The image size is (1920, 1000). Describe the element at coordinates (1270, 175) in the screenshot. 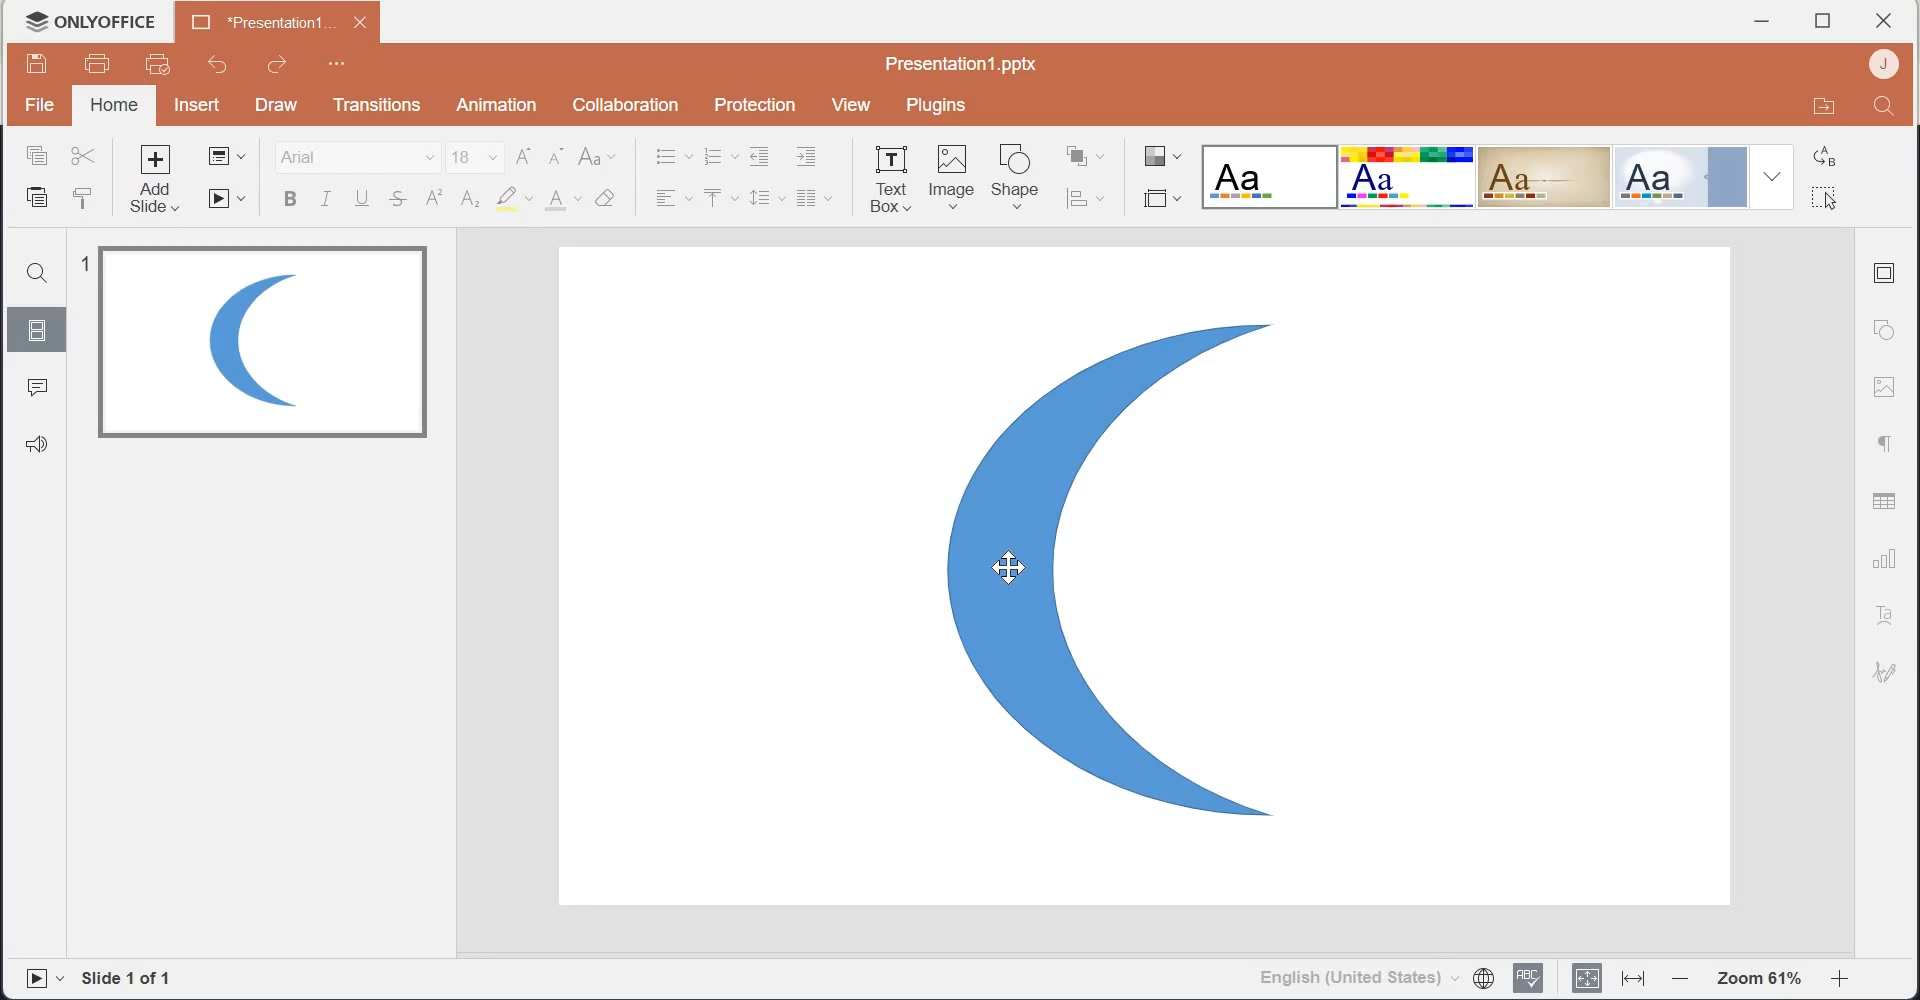

I see `Blank` at that location.